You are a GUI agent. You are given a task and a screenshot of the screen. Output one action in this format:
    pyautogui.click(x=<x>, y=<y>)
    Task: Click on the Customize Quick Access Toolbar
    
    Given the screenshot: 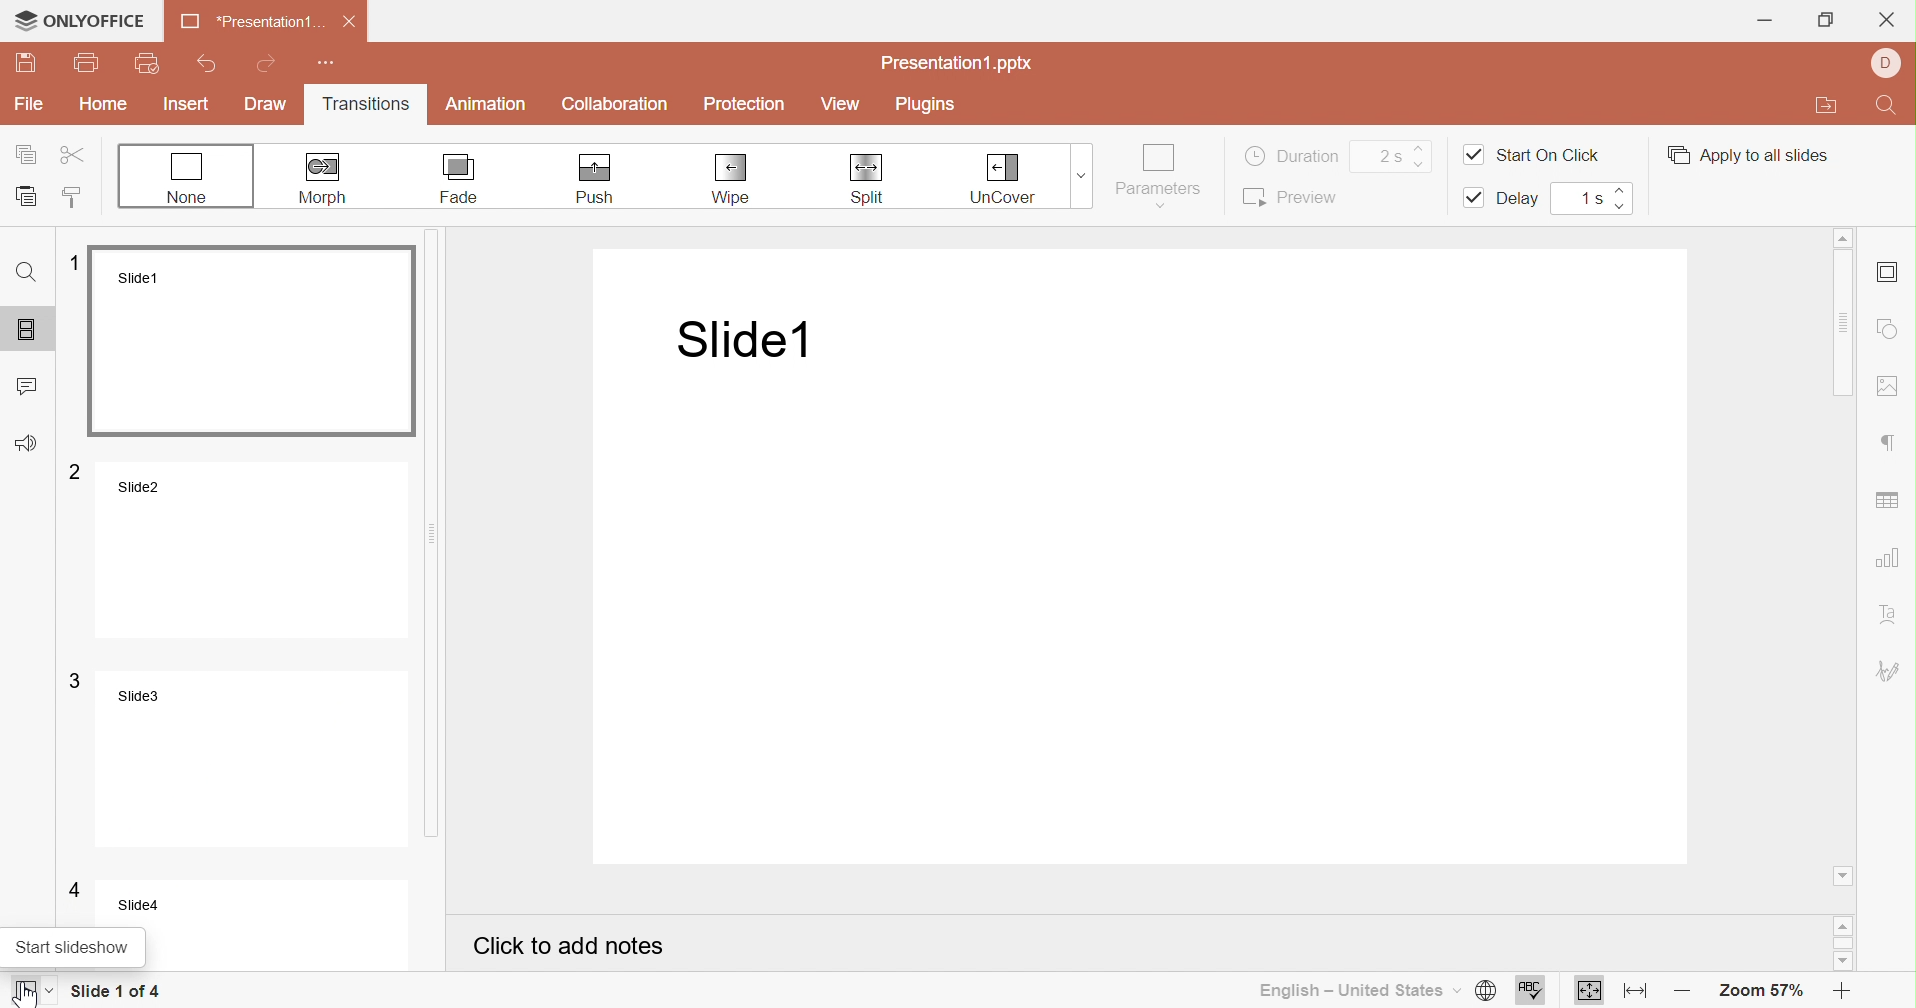 What is the action you would take?
    pyautogui.click(x=328, y=63)
    